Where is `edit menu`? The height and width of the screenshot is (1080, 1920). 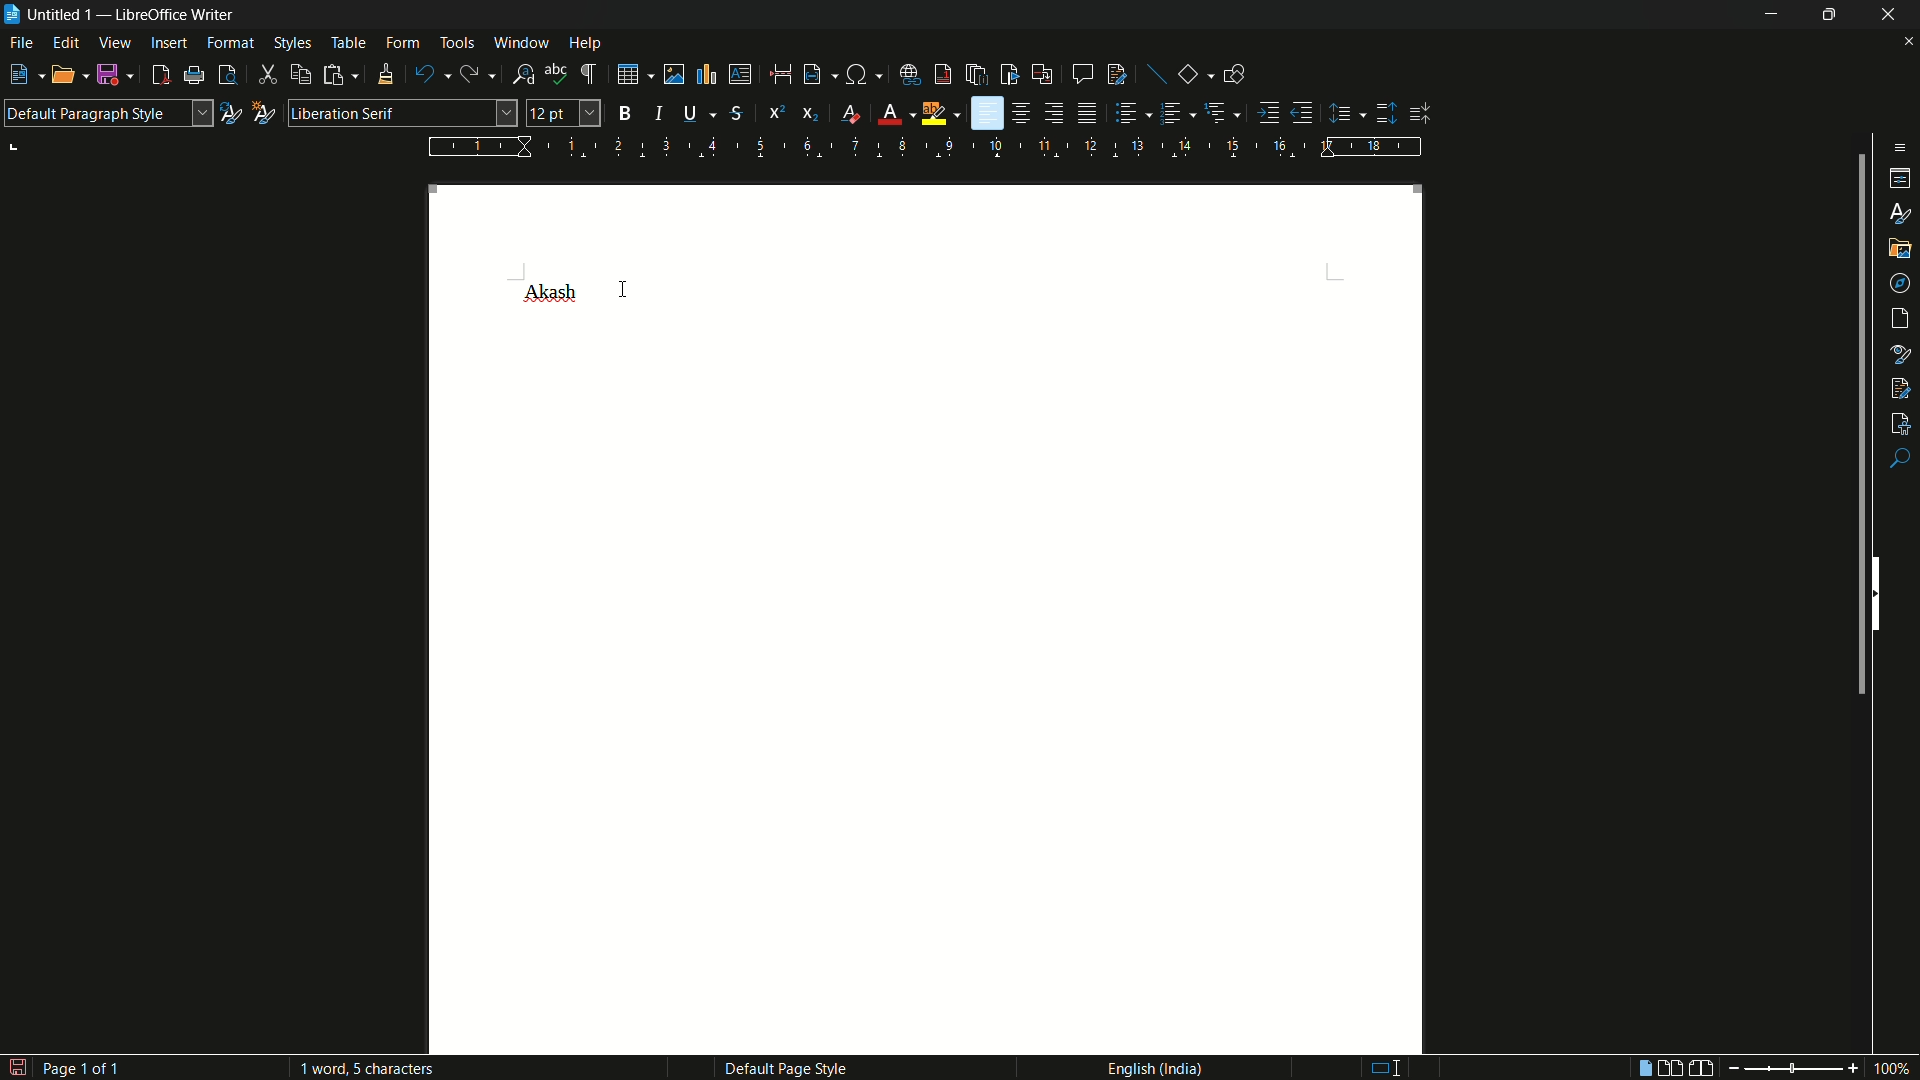
edit menu is located at coordinates (68, 44).